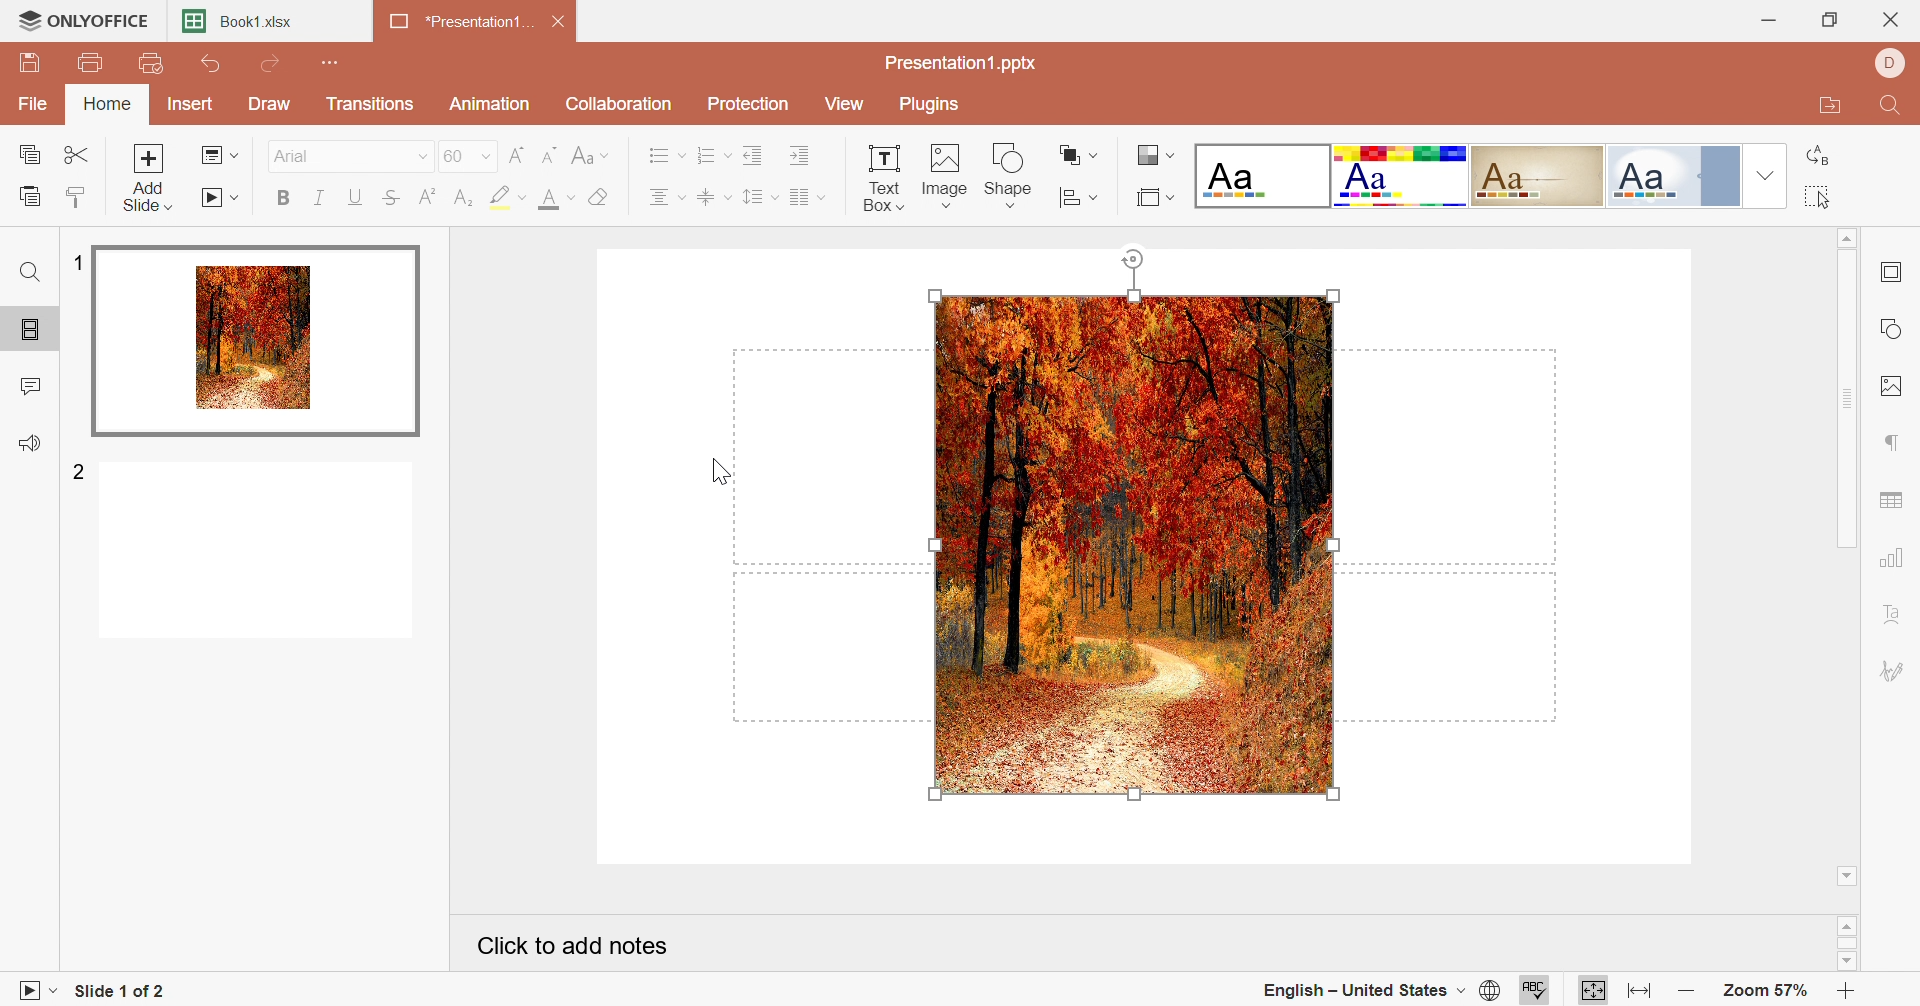  Describe the element at coordinates (213, 65) in the screenshot. I see `Undo` at that location.